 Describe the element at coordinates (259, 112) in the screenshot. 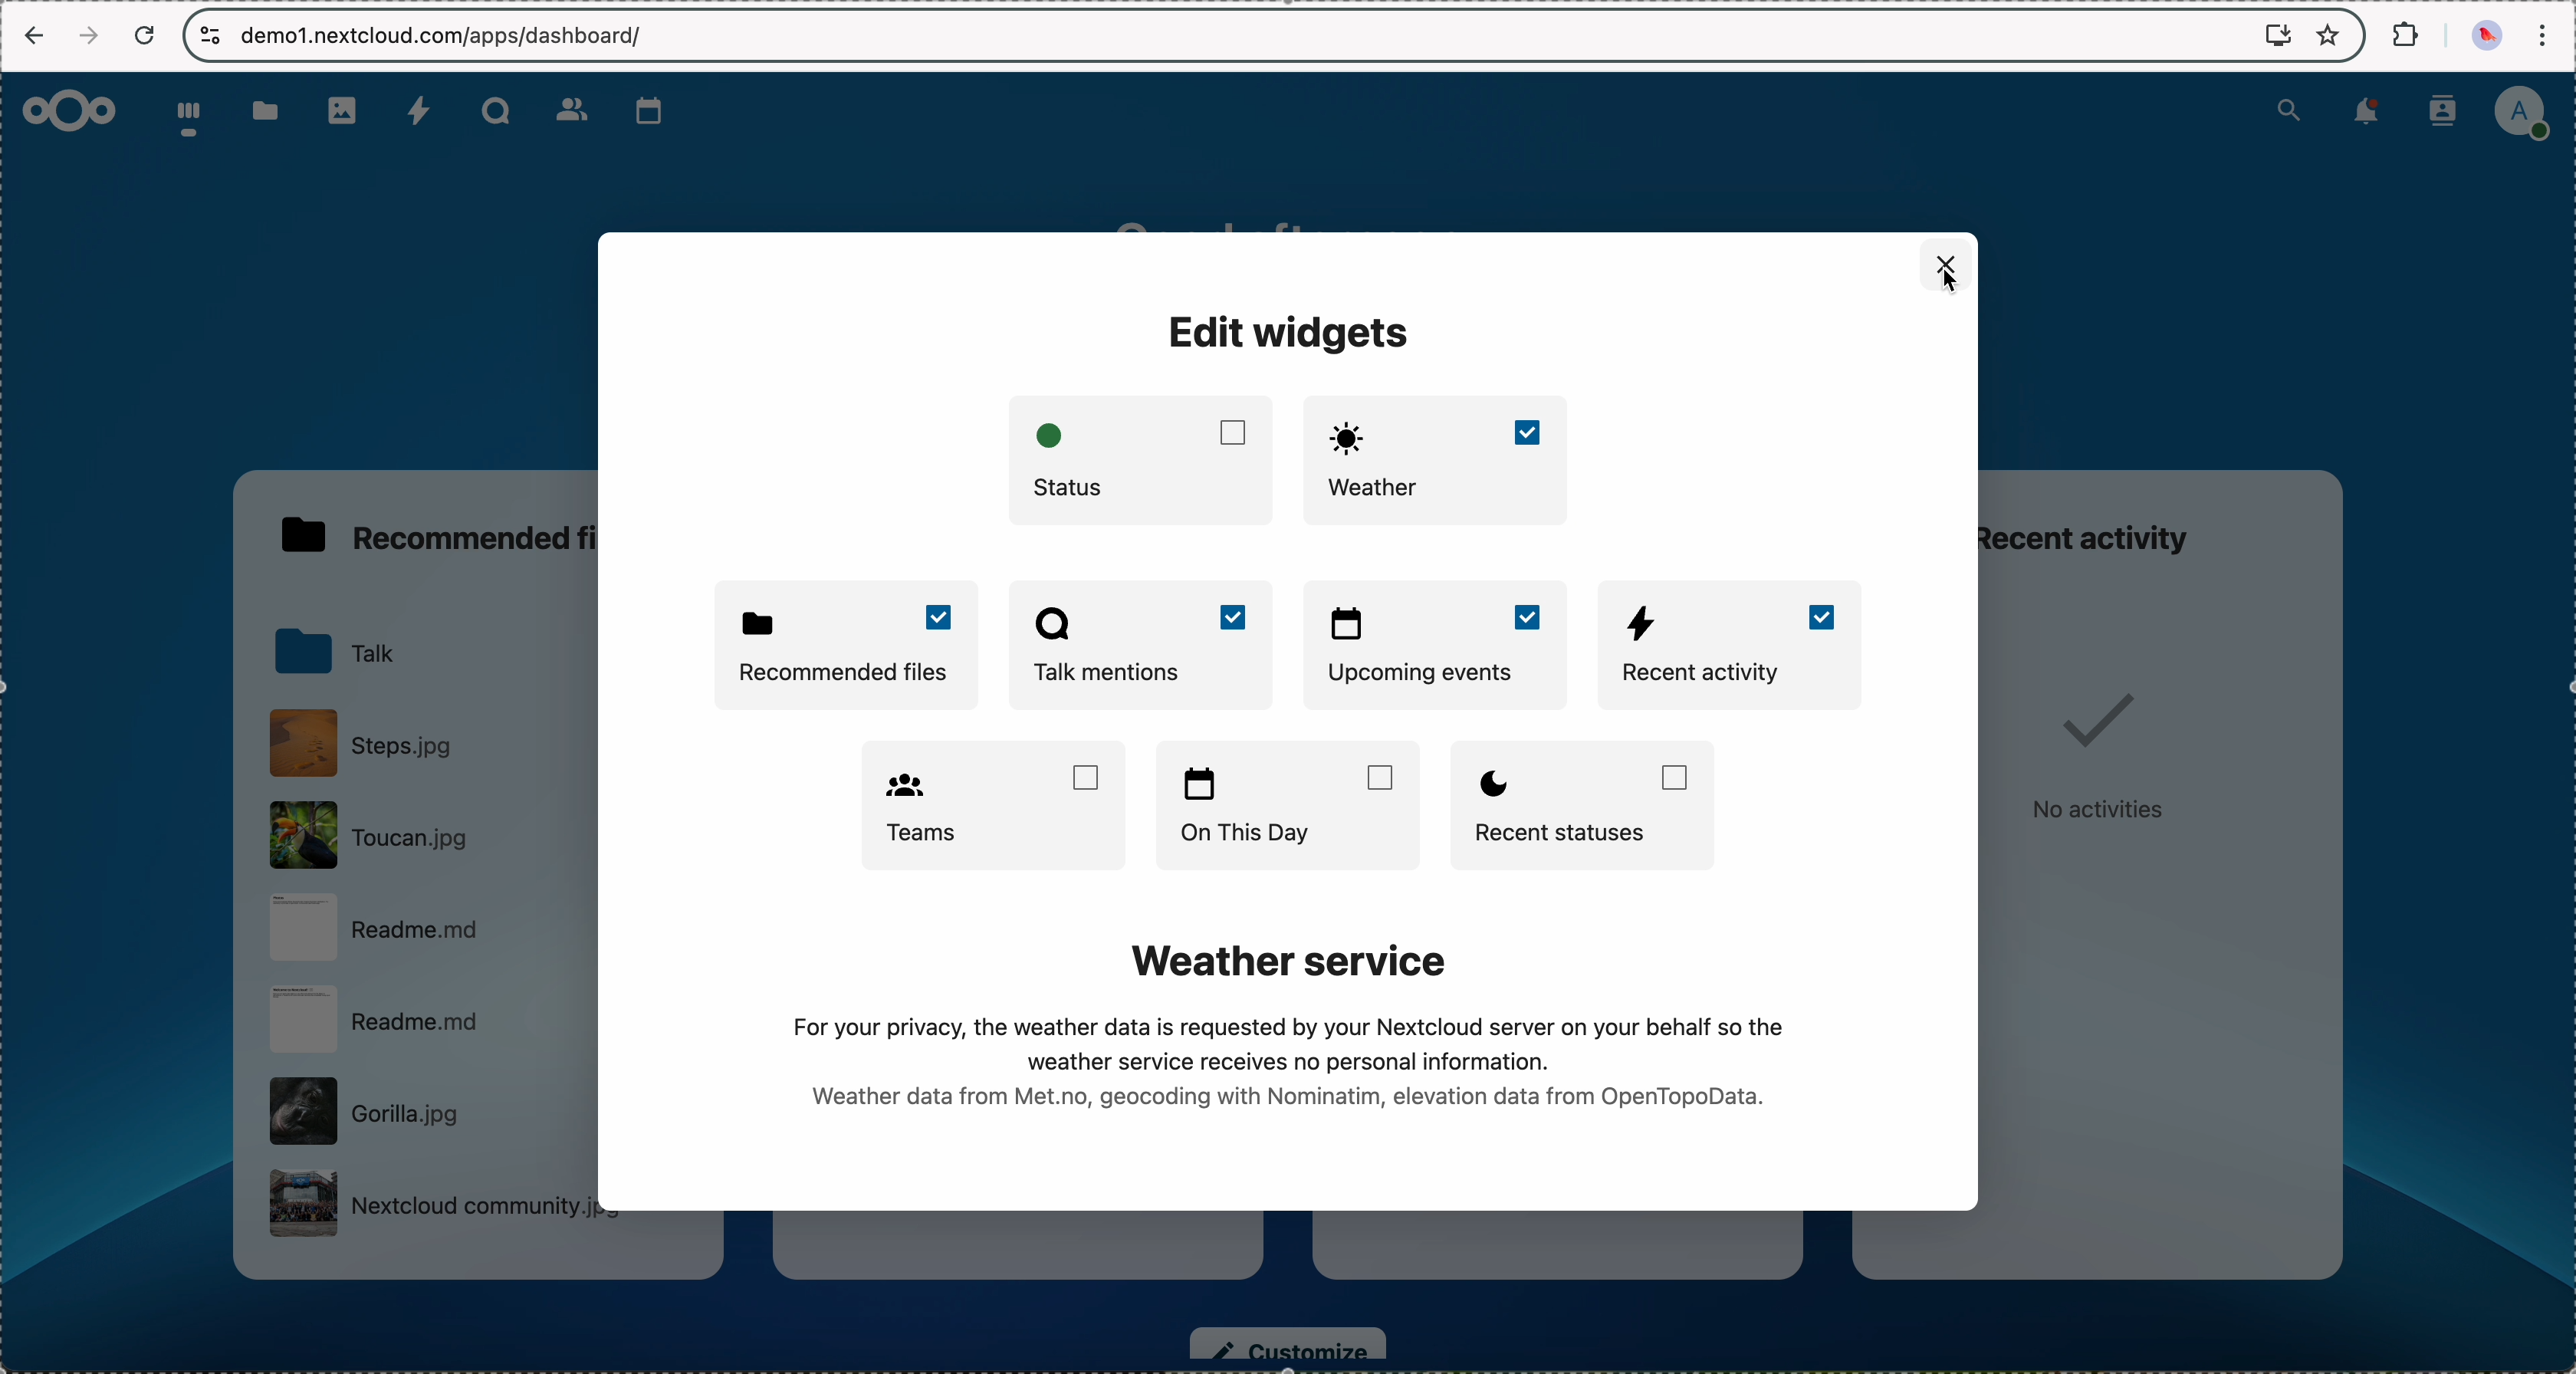

I see `folder` at that location.